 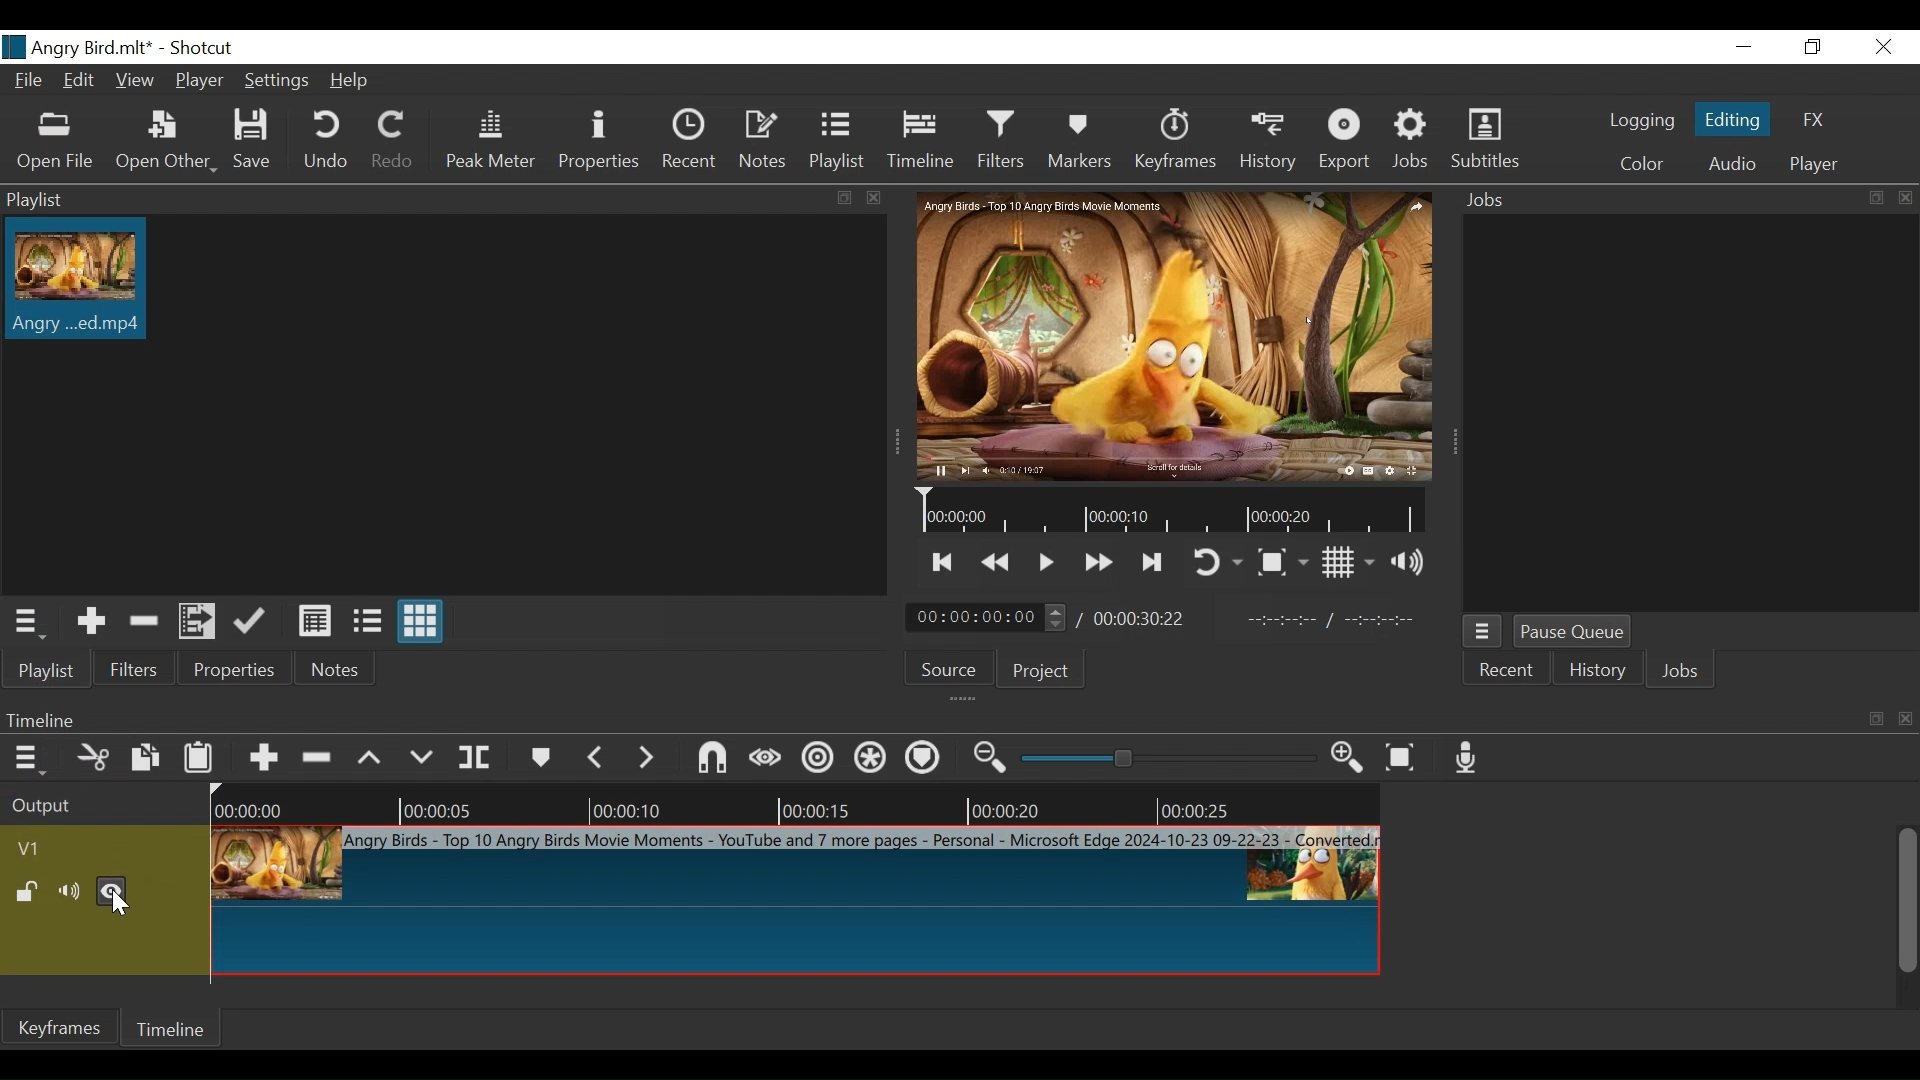 What do you see at coordinates (1508, 669) in the screenshot?
I see `Recent` at bounding box center [1508, 669].